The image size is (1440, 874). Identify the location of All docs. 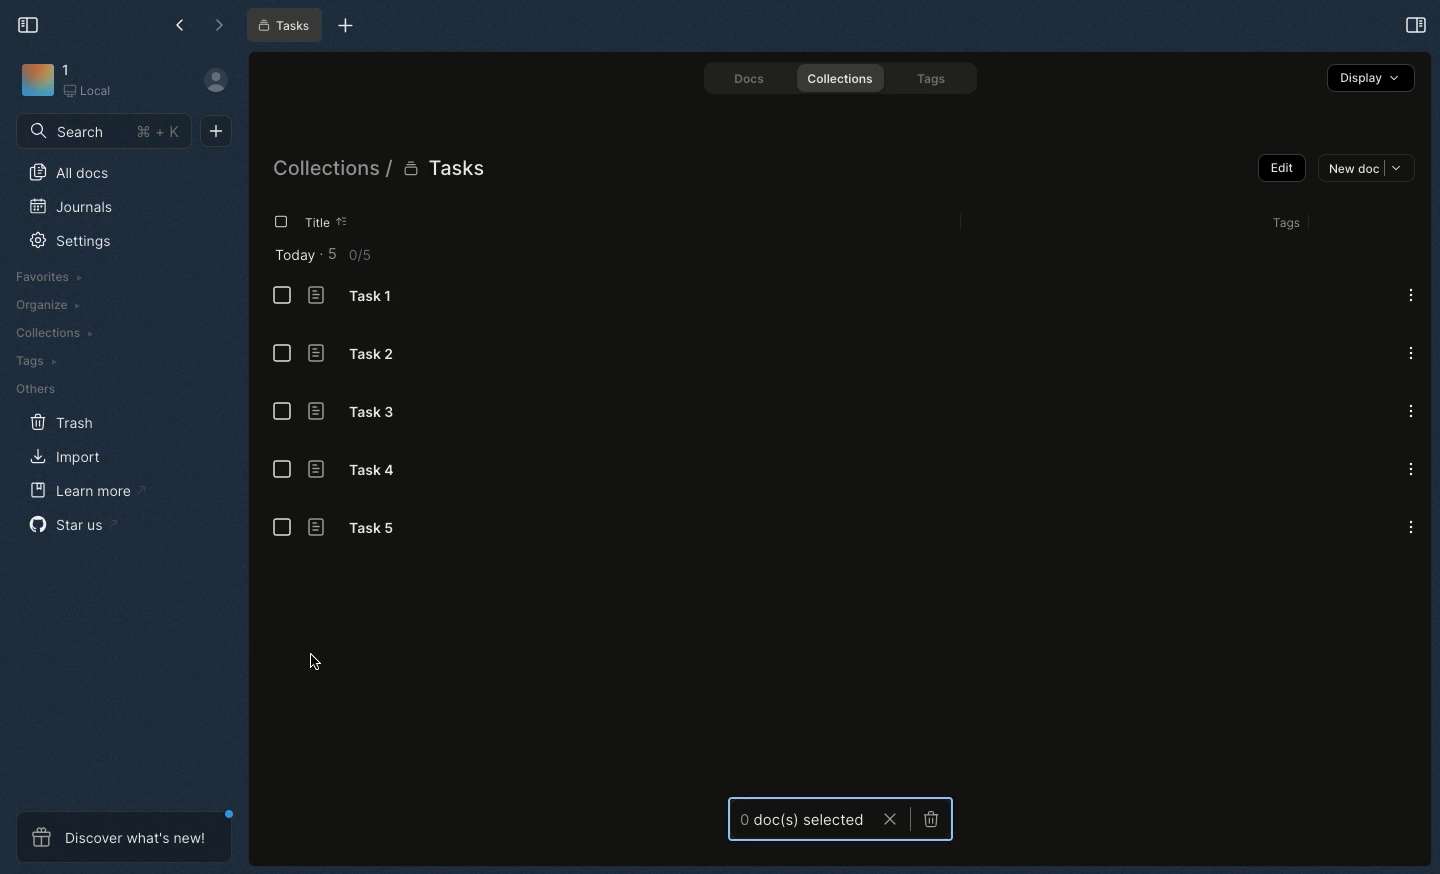
(73, 172).